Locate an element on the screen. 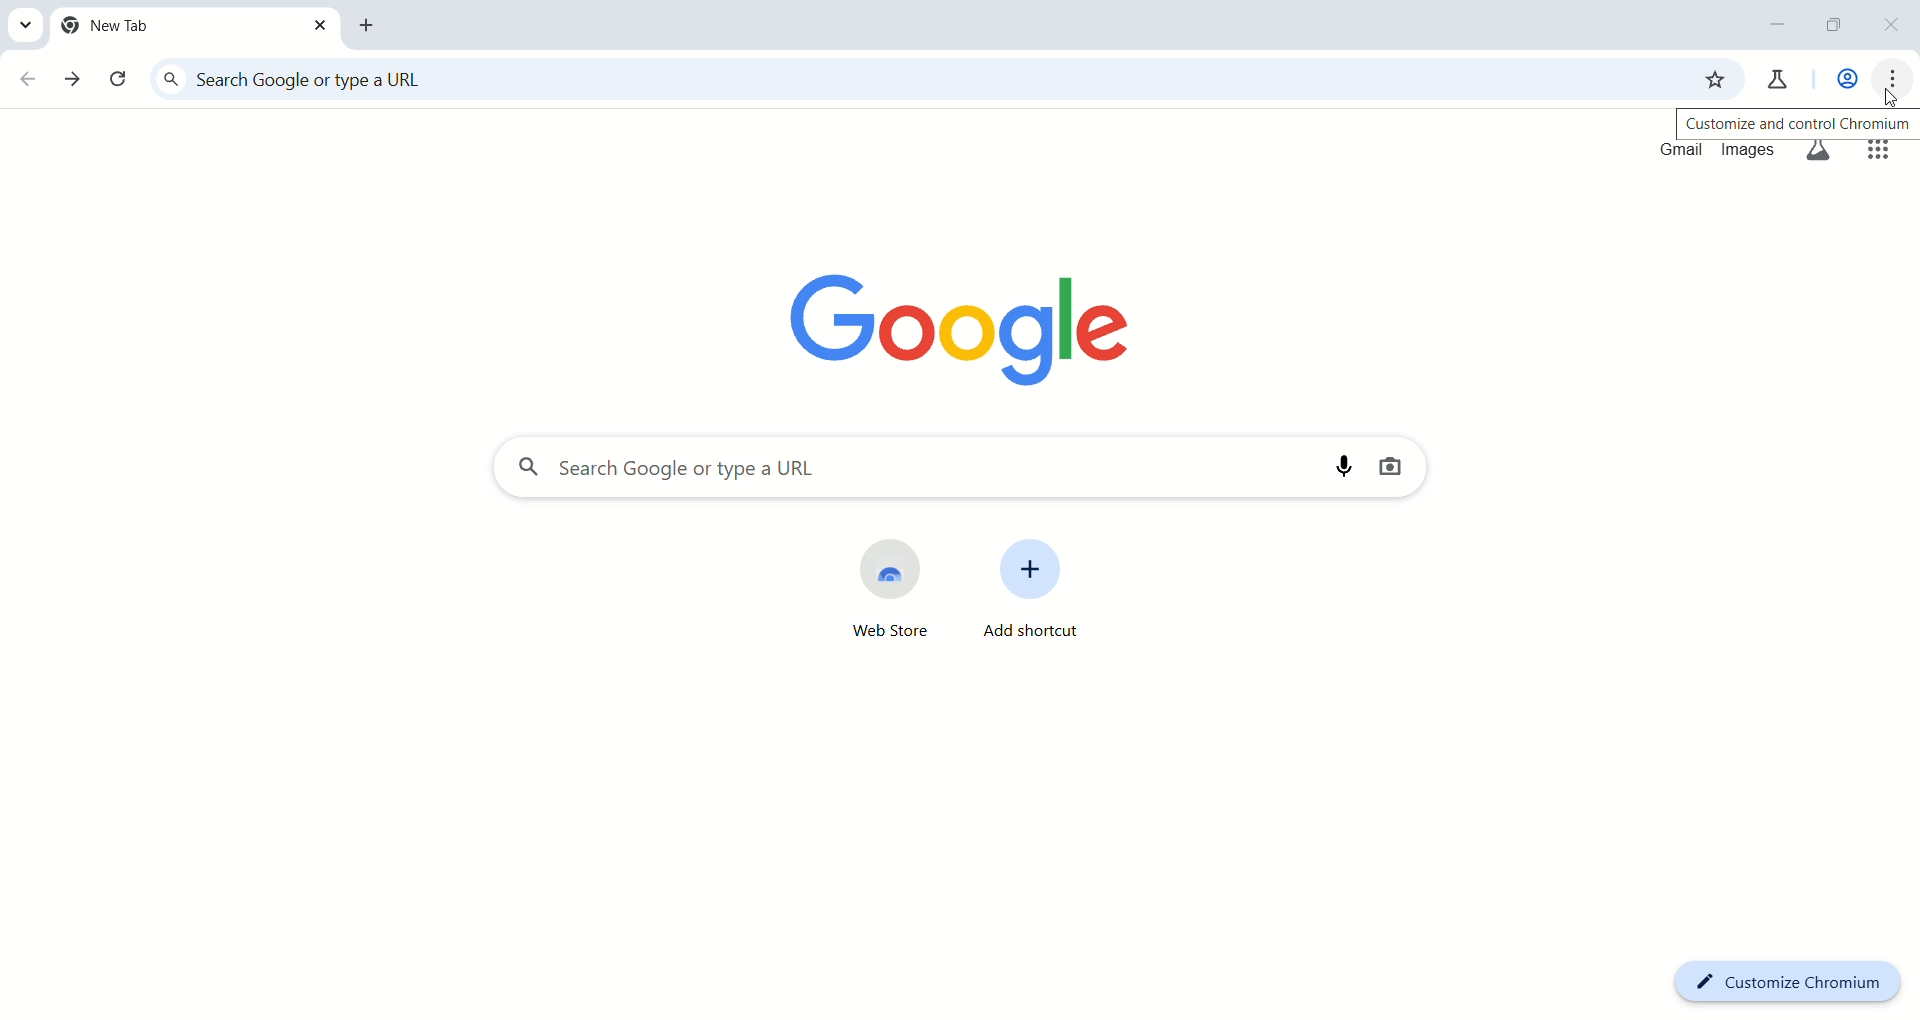  google apps is located at coordinates (1880, 153).